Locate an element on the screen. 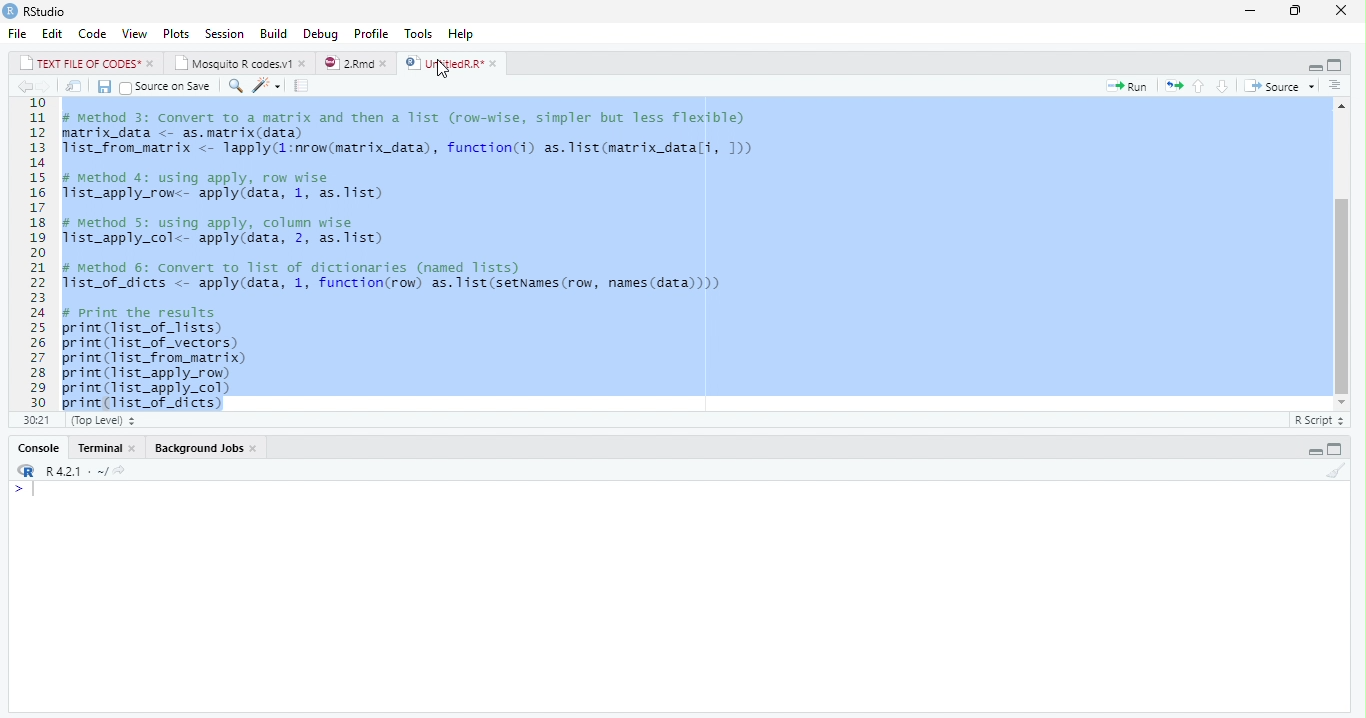  cursor is located at coordinates (443, 71).